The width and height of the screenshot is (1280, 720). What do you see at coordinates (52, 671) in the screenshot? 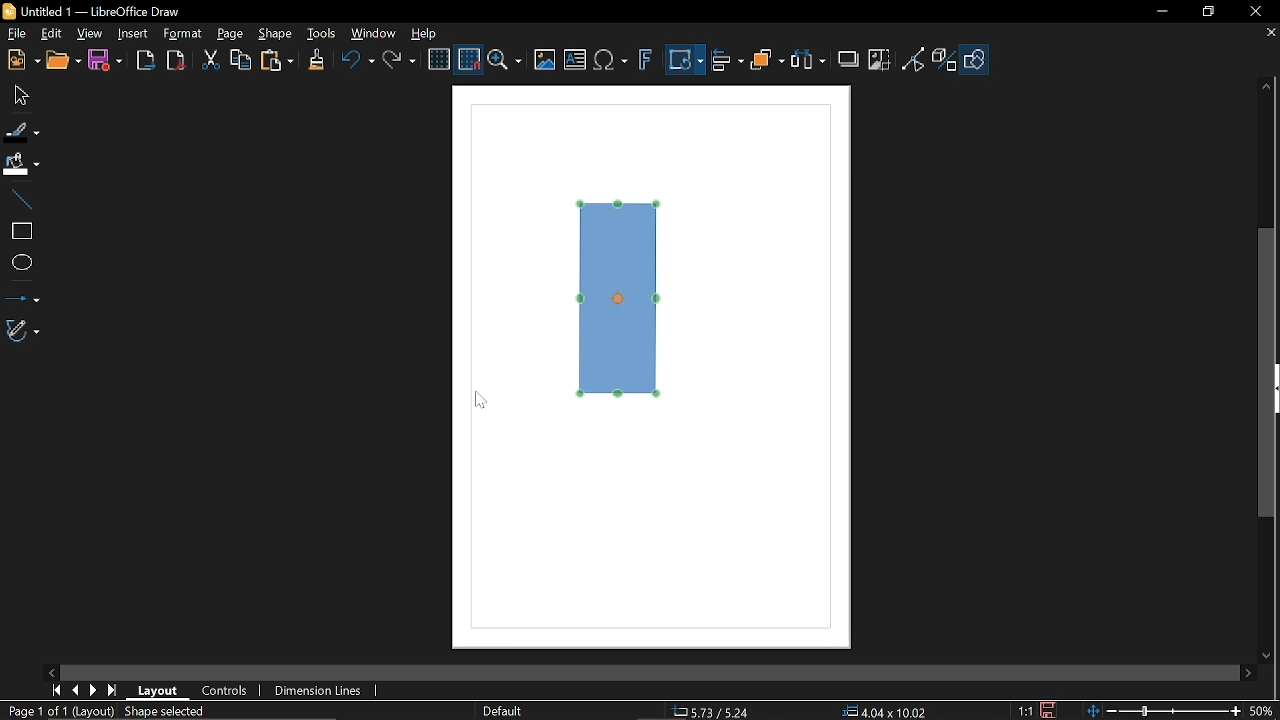
I see `MOve left` at bounding box center [52, 671].